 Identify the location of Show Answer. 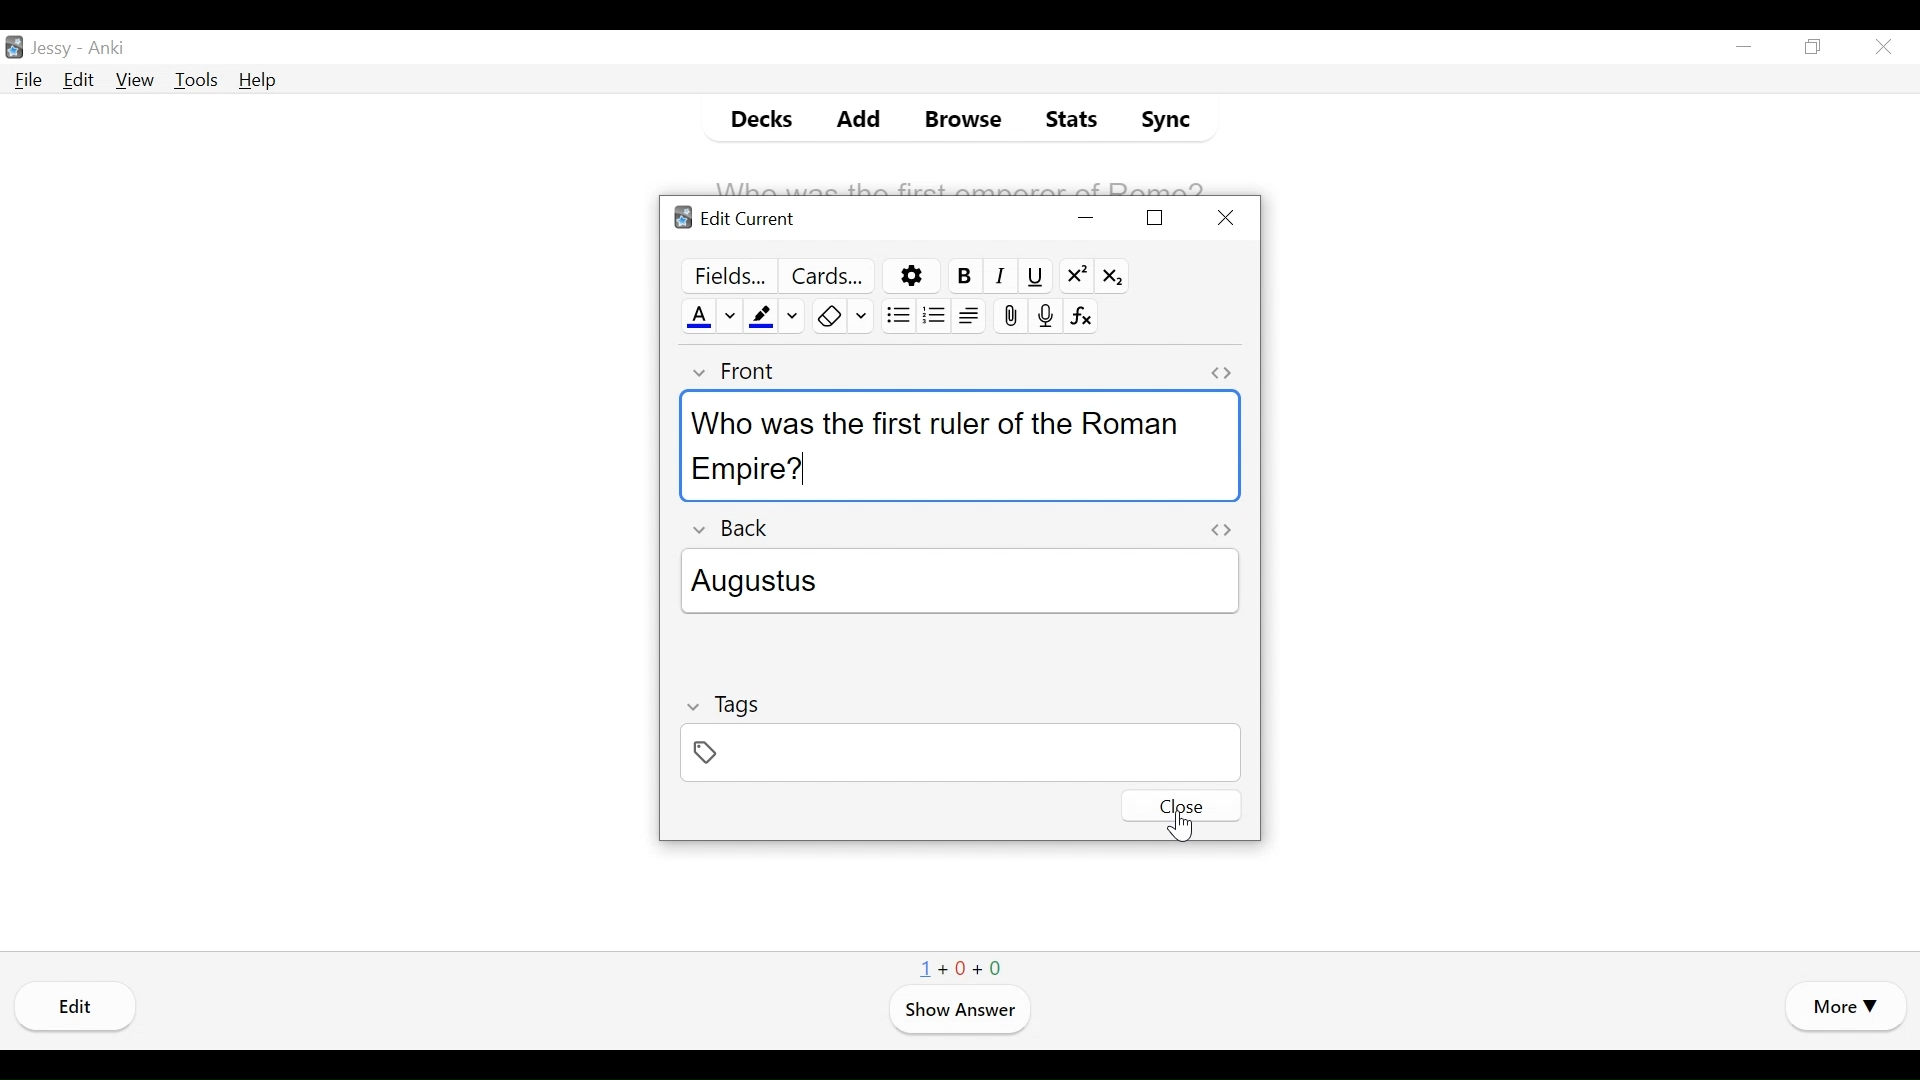
(958, 1011).